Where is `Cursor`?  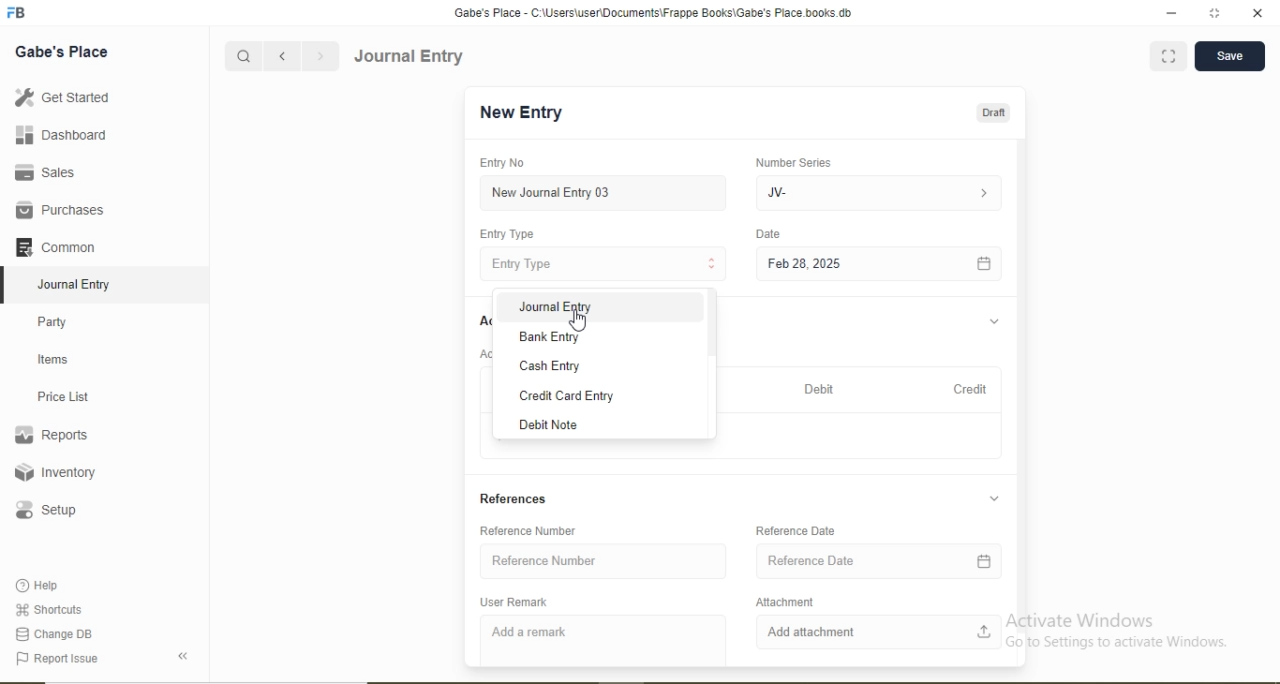 Cursor is located at coordinates (579, 322).